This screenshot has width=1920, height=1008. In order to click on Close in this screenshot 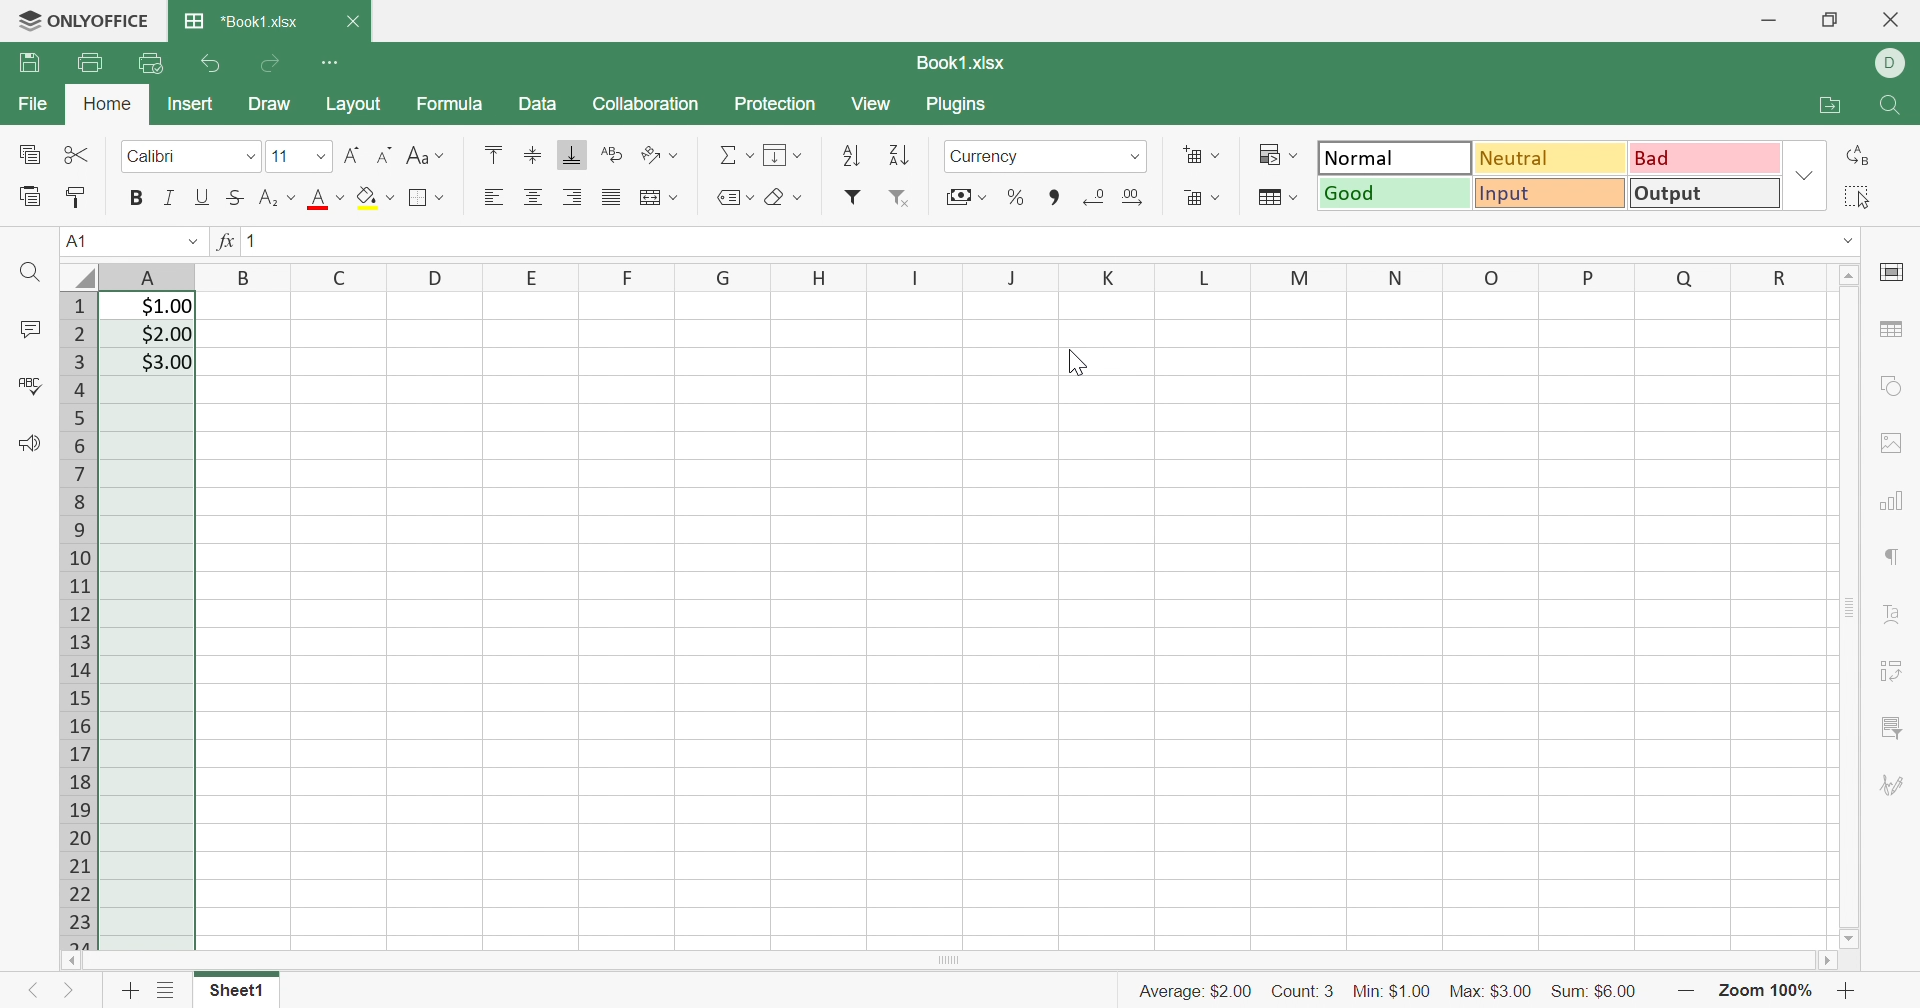, I will do `click(1893, 19)`.